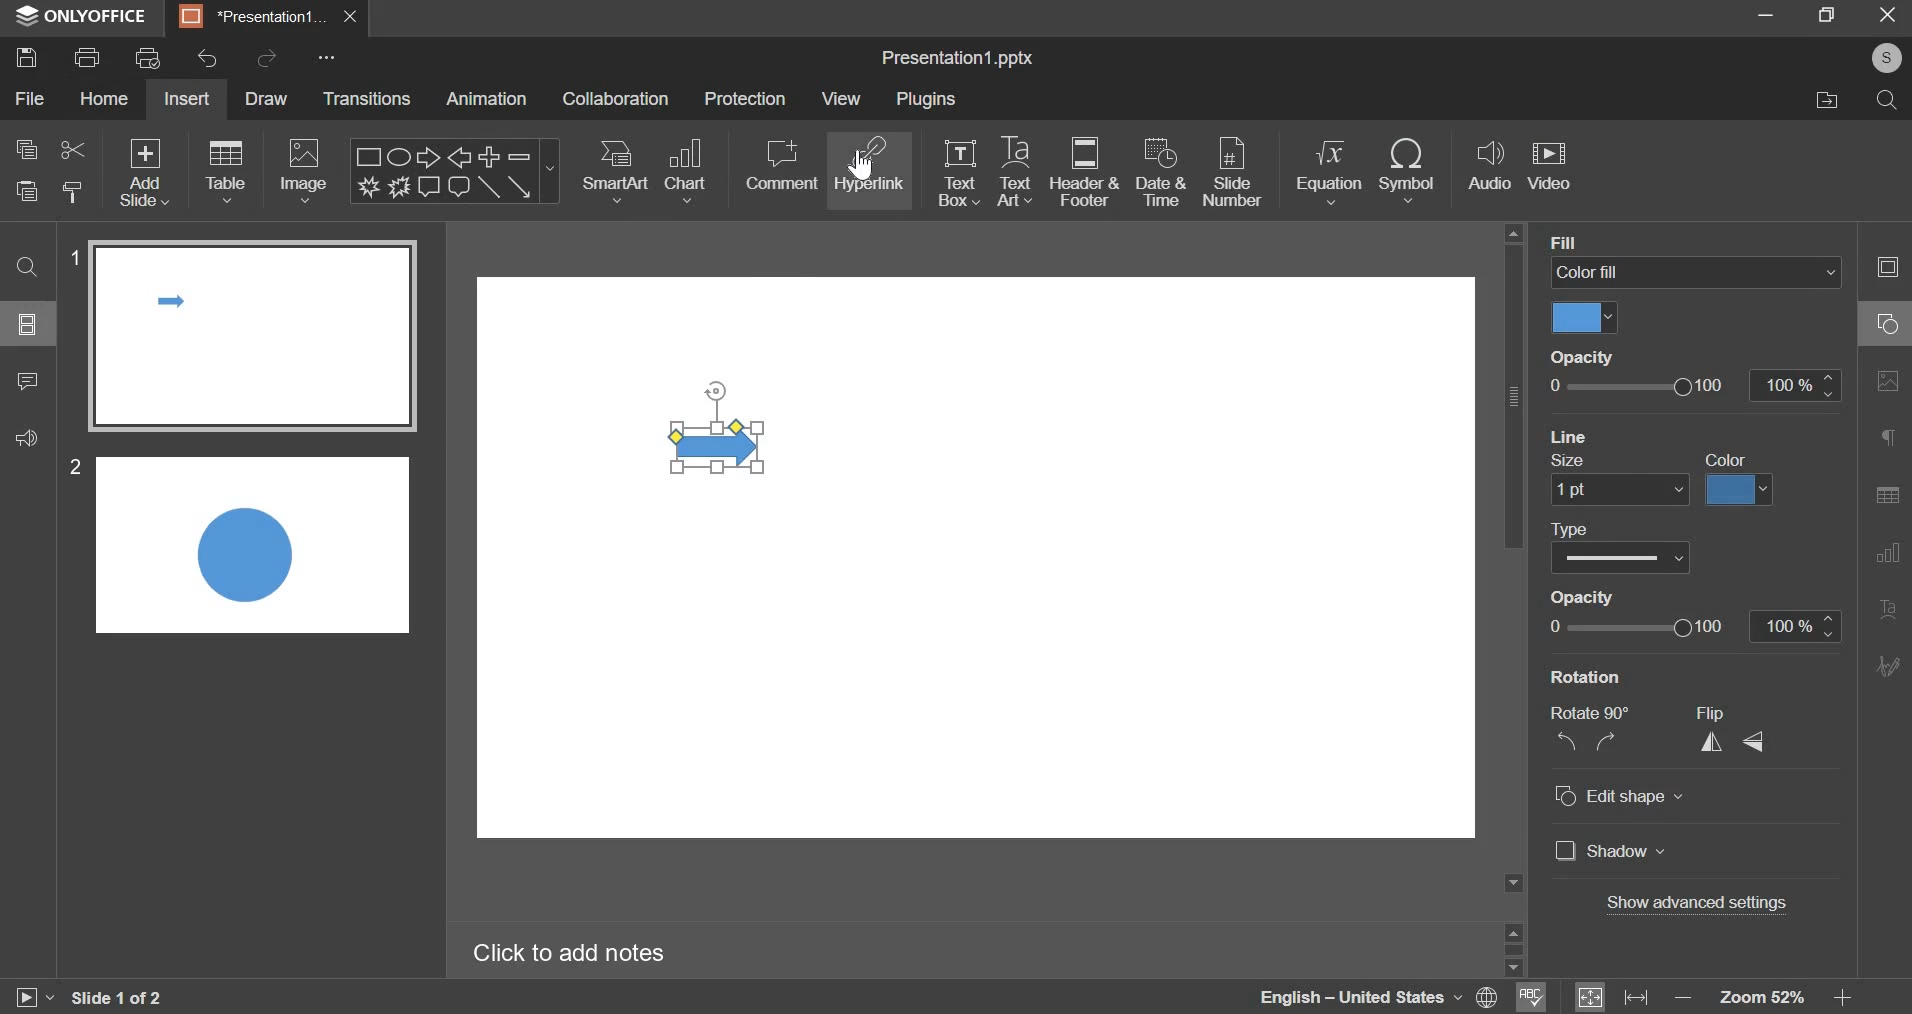 This screenshot has width=1912, height=1014. I want to click on rotate anti-clockwise, so click(1564, 742).